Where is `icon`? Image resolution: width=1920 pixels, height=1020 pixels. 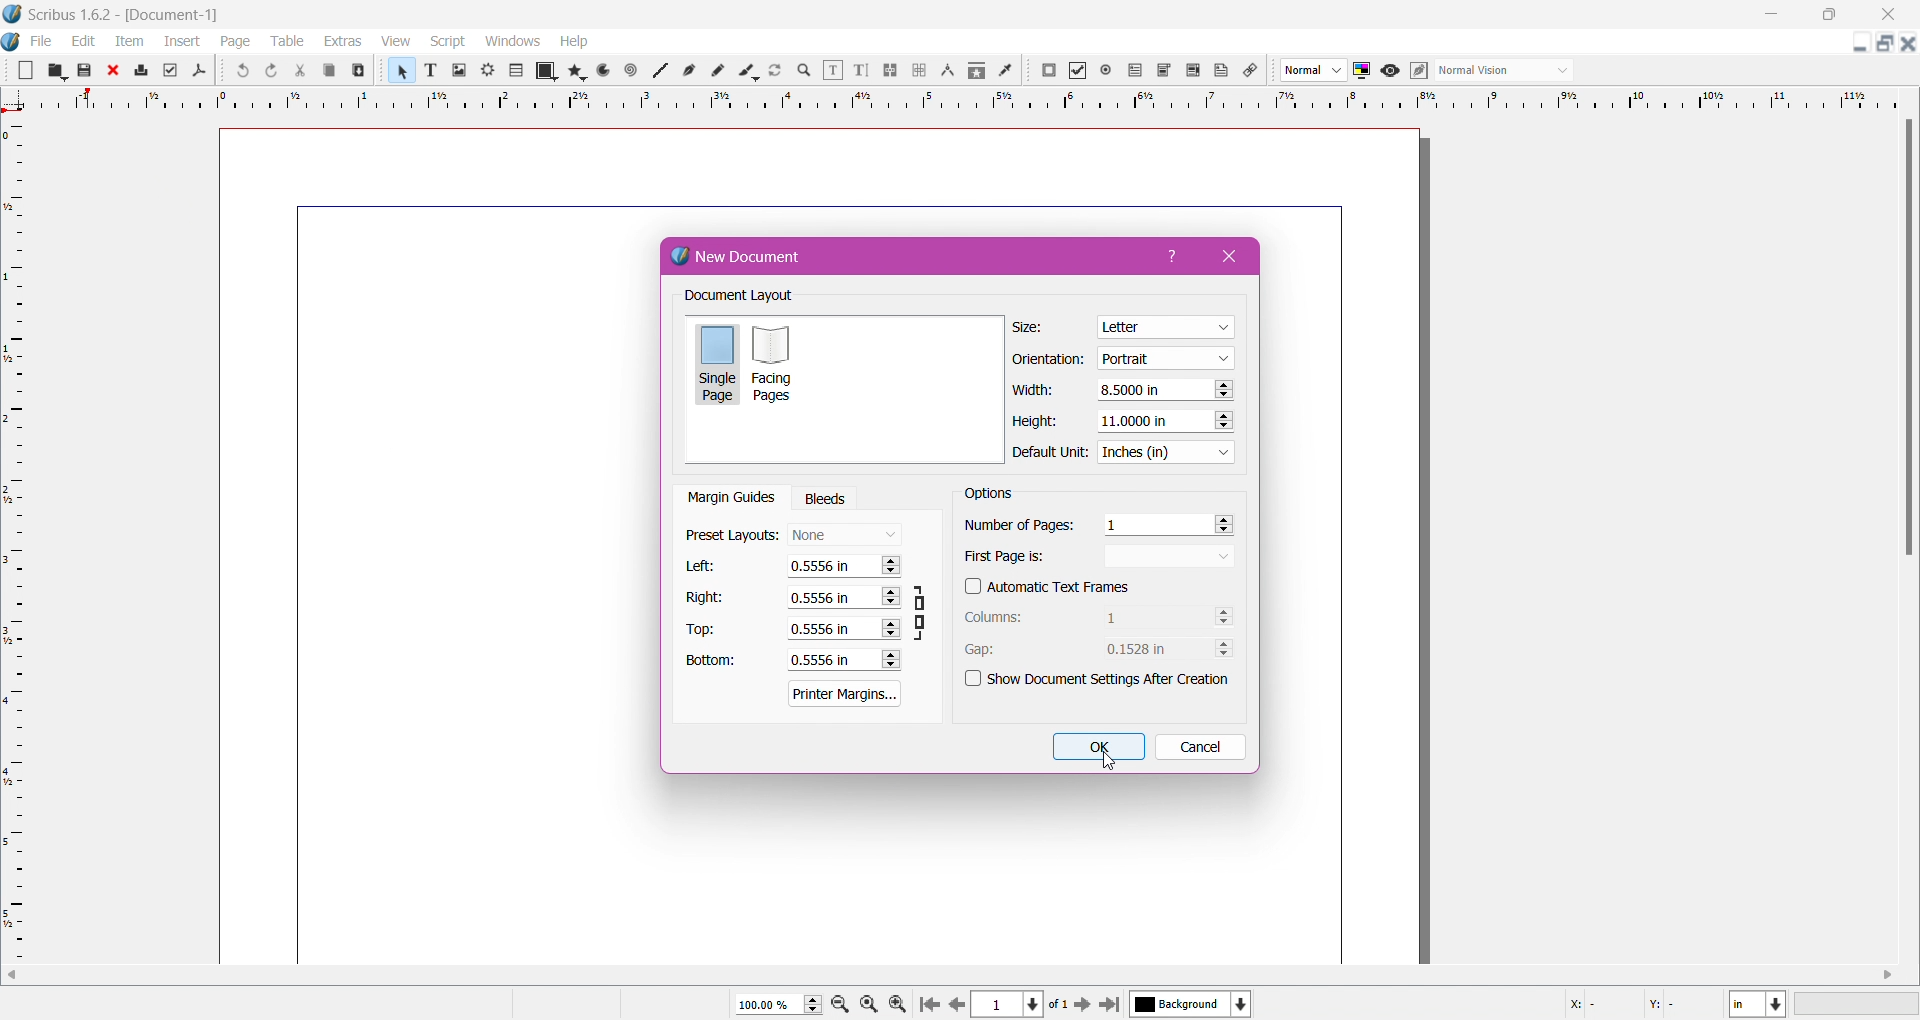
icon is located at coordinates (1388, 71).